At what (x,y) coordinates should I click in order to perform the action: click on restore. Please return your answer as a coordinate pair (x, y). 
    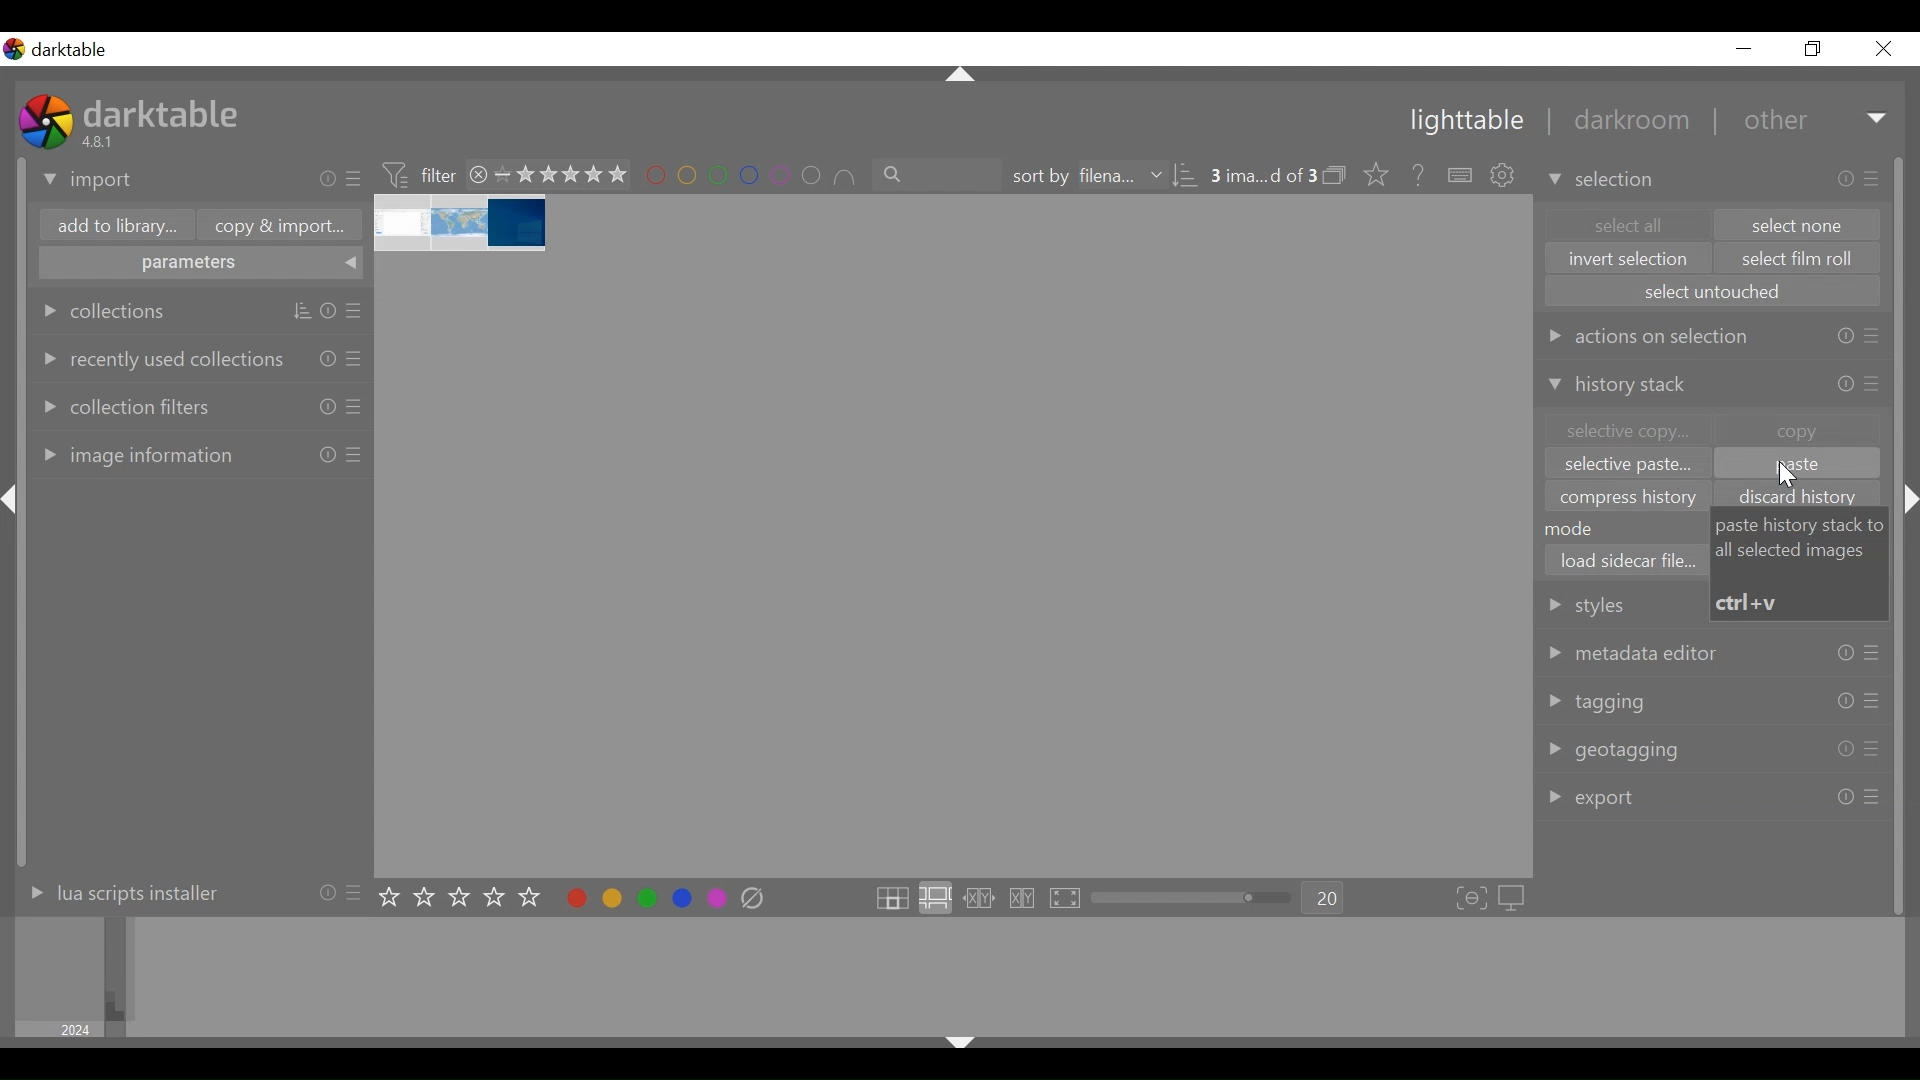
    Looking at the image, I should click on (1810, 49).